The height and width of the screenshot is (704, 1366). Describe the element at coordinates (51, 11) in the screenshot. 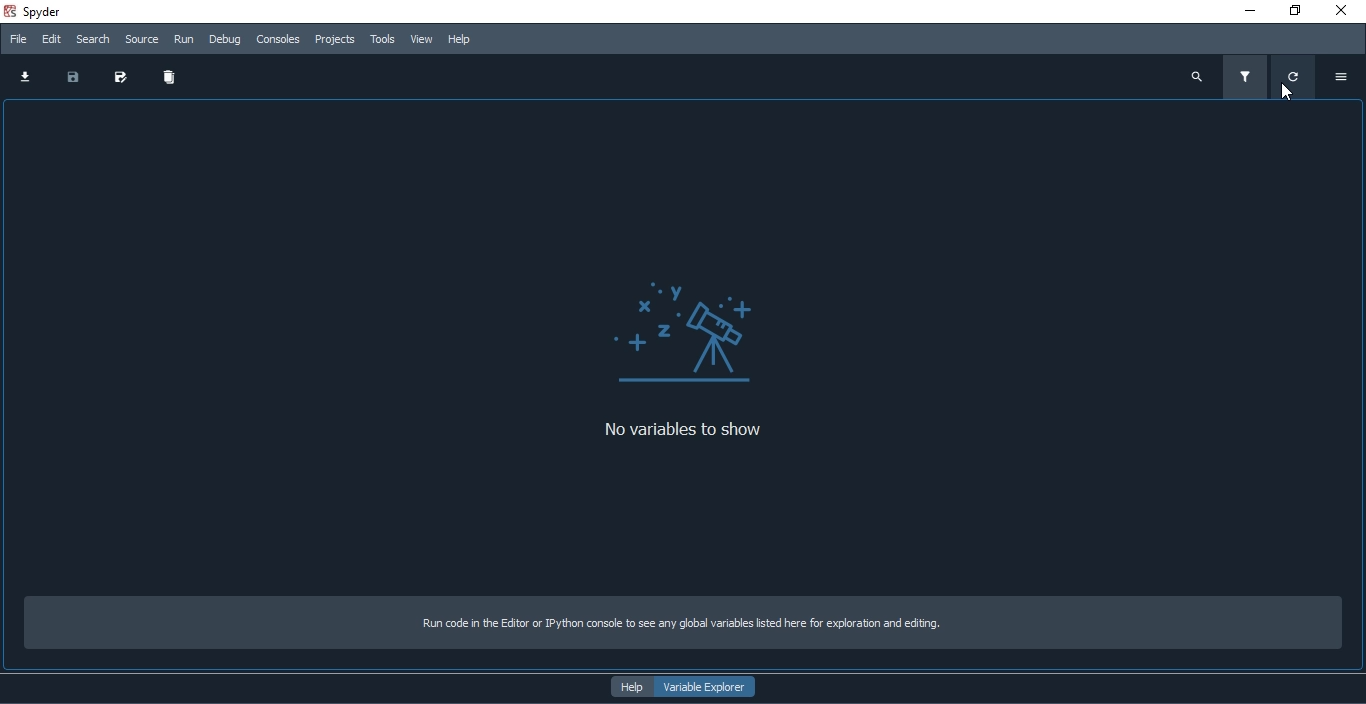

I see `spyder` at that location.